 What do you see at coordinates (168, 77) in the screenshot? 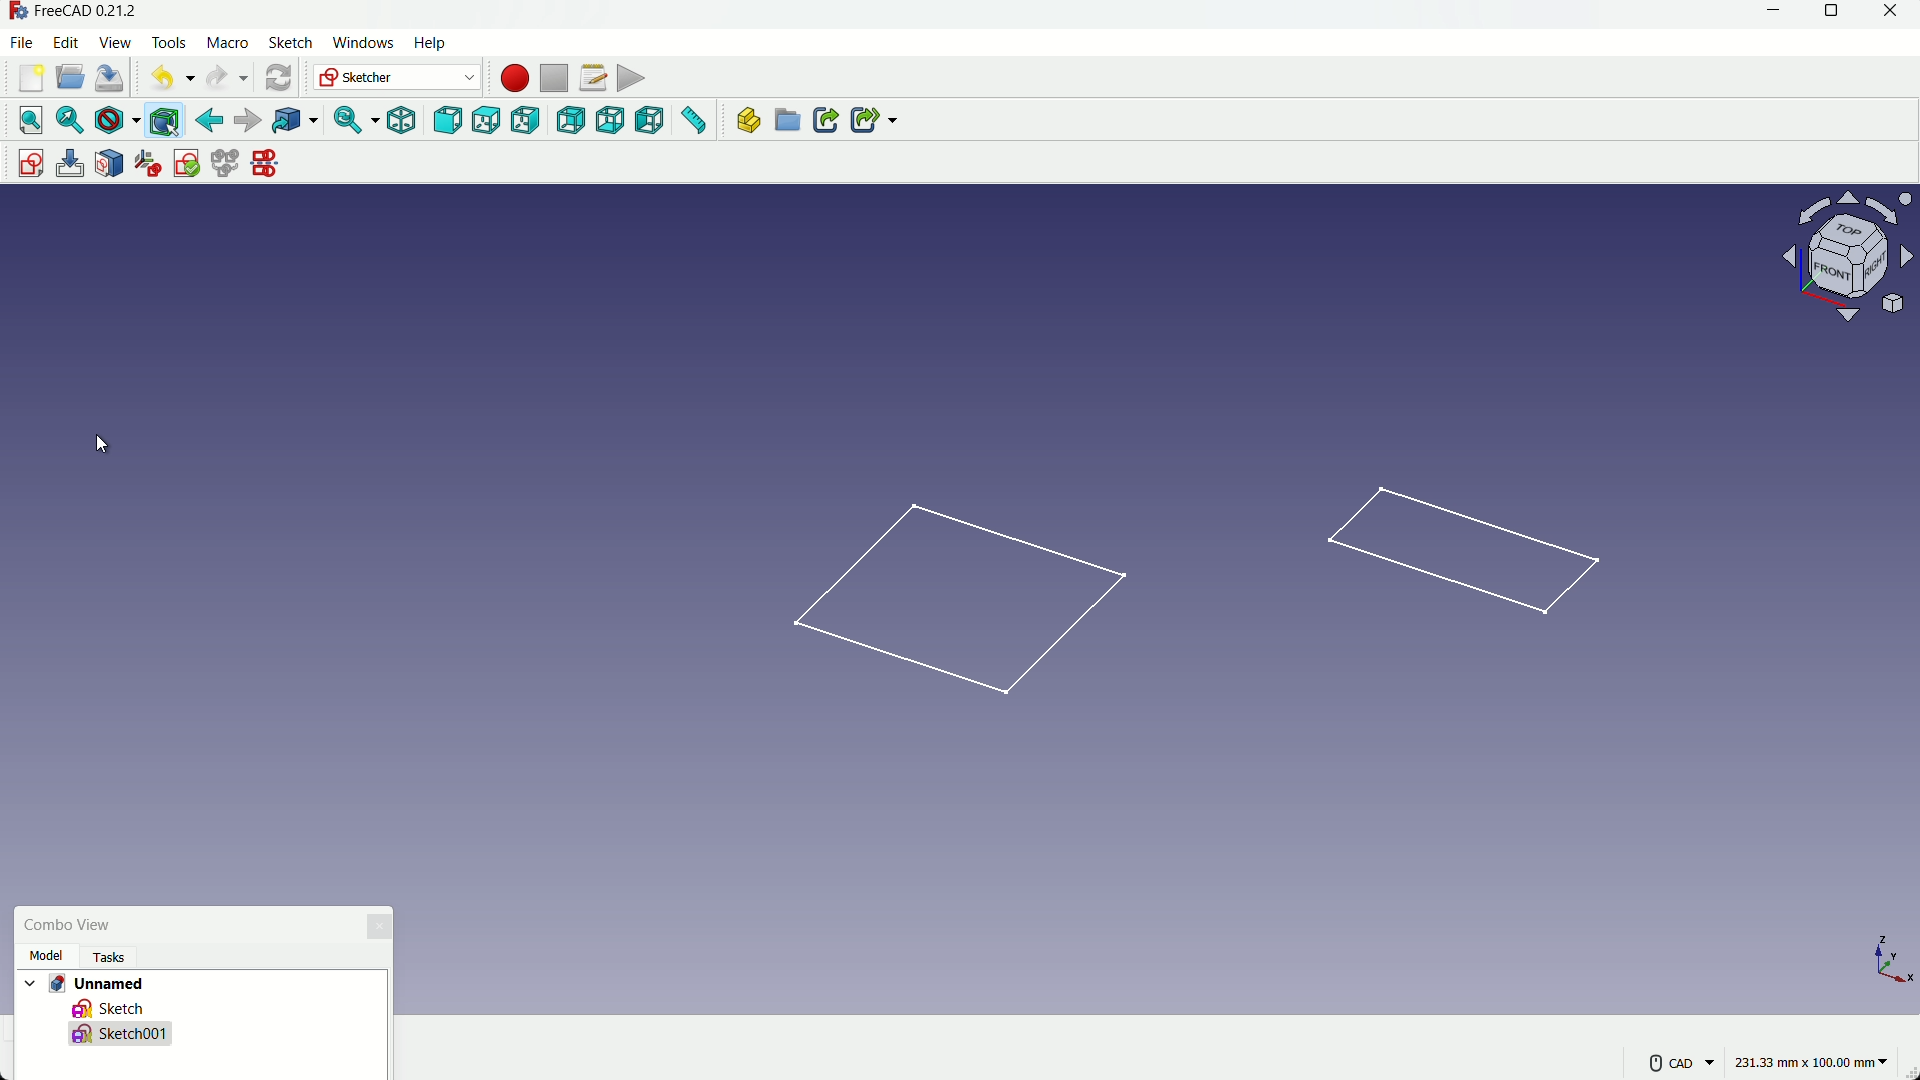
I see `undo` at bounding box center [168, 77].